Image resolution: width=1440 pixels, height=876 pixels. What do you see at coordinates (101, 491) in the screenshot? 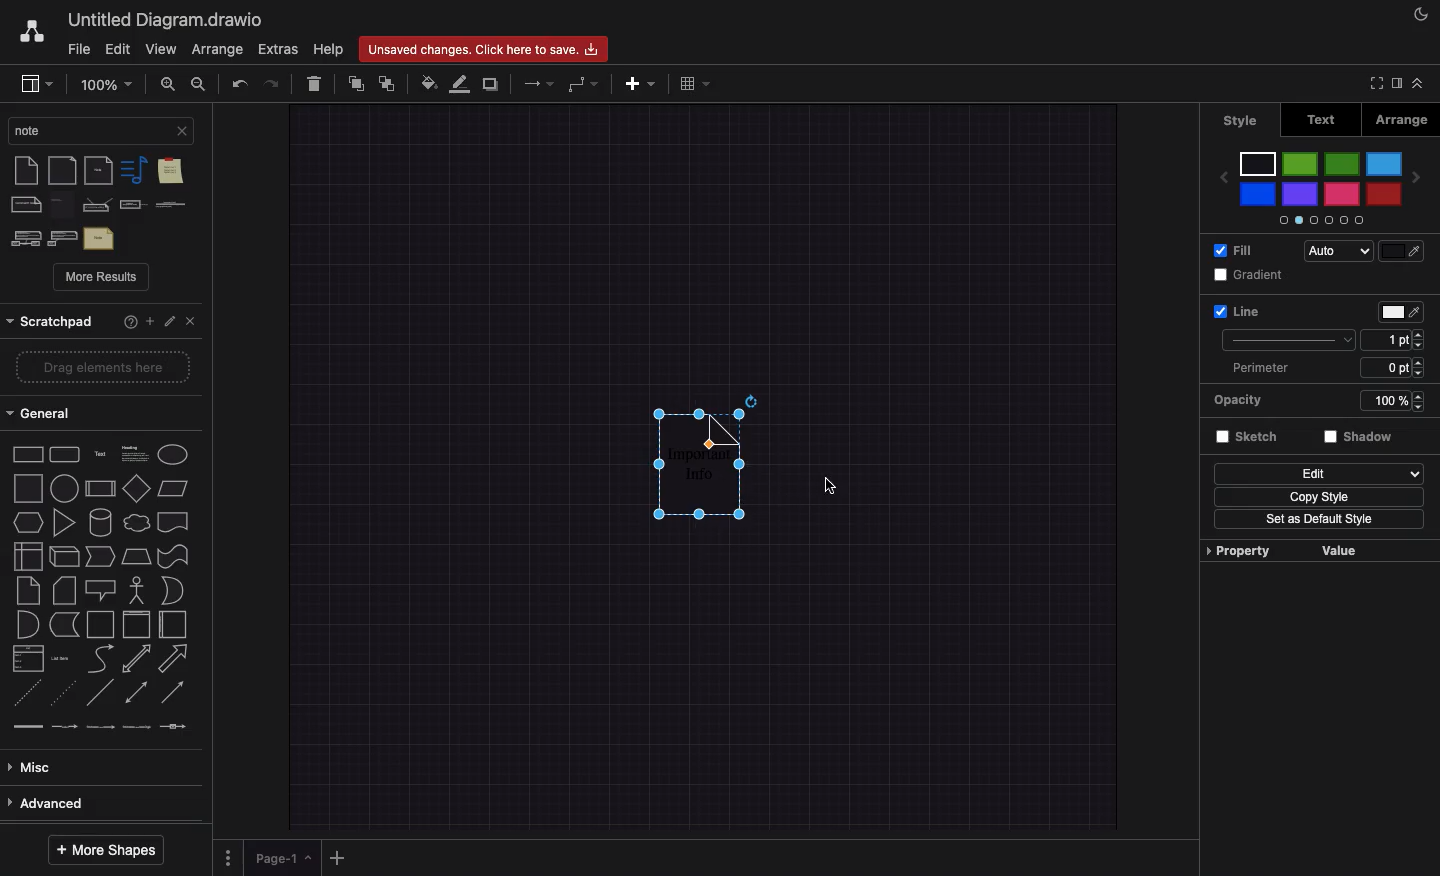
I see `diamond` at bounding box center [101, 491].